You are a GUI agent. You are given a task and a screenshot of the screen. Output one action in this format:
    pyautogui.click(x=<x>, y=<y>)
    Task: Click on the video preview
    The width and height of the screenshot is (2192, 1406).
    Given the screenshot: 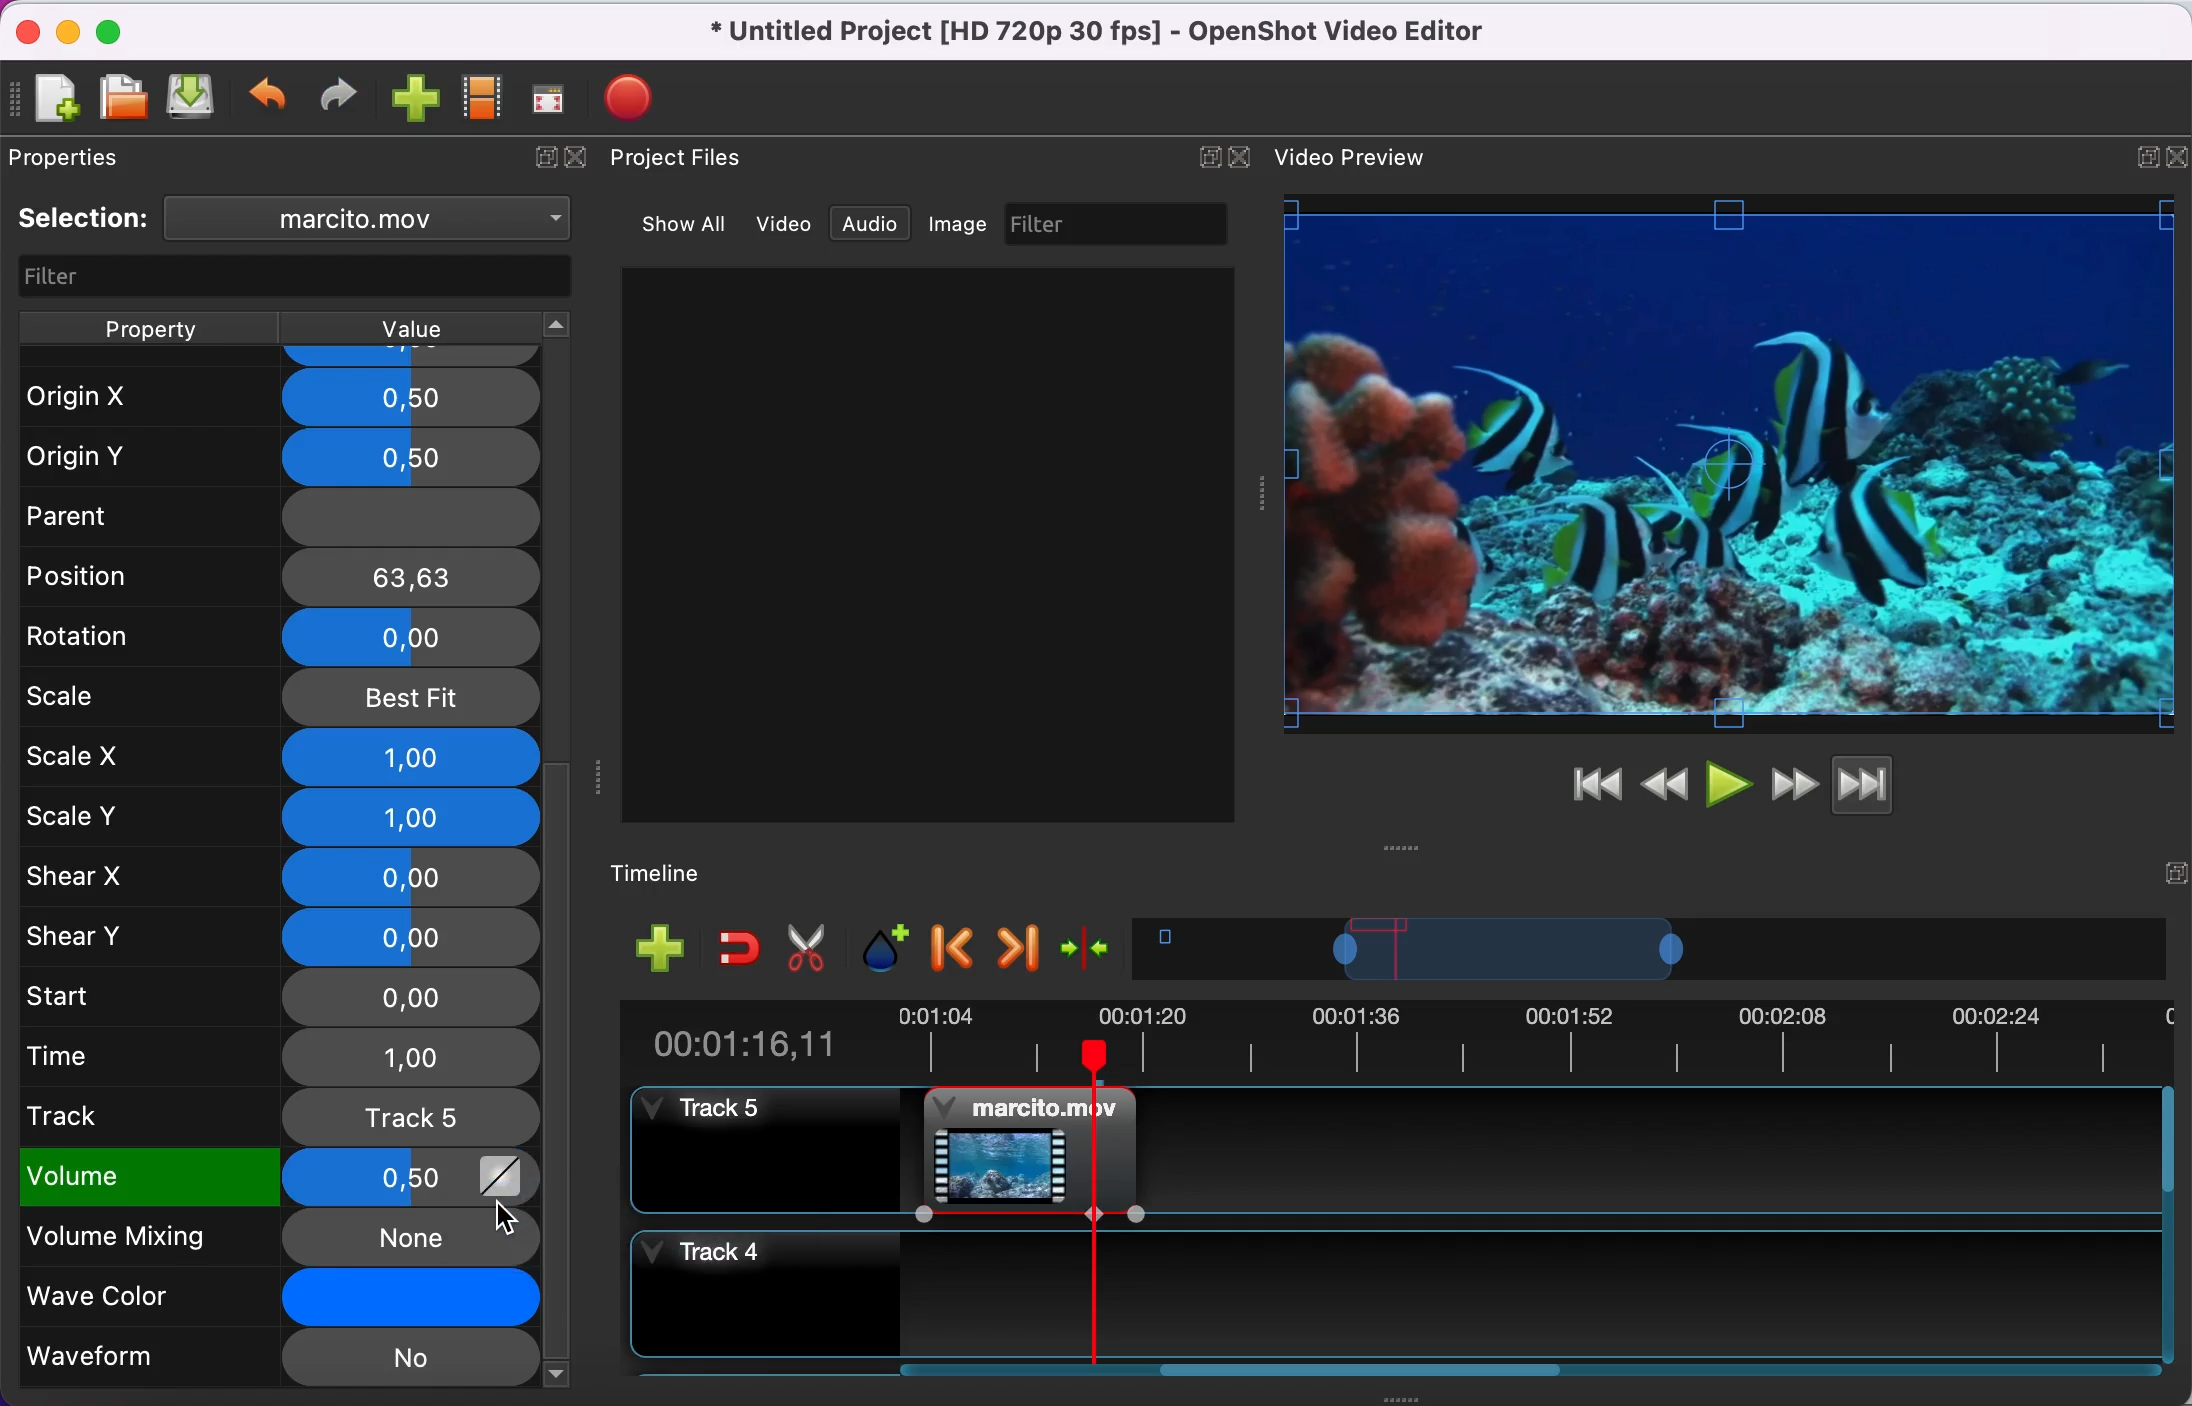 What is the action you would take?
    pyautogui.click(x=1730, y=465)
    